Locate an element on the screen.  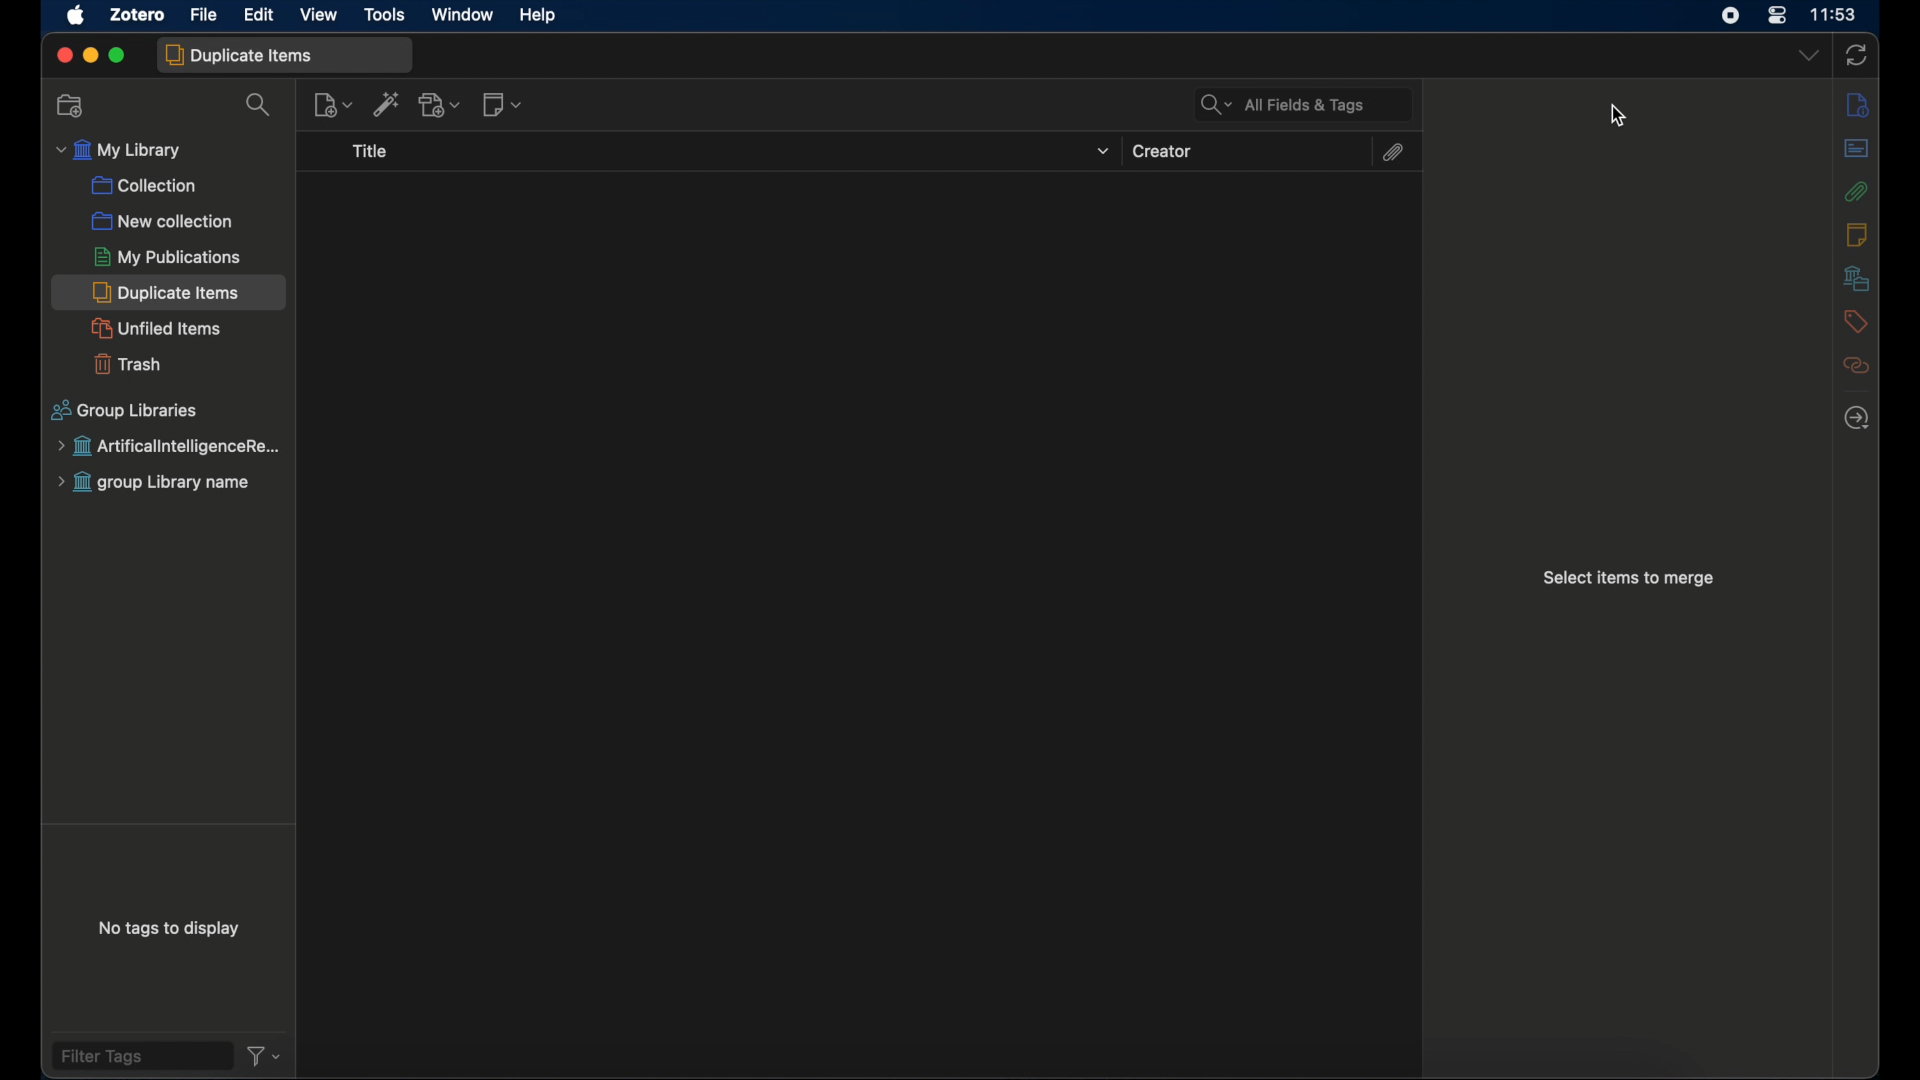
new item is located at coordinates (333, 105).